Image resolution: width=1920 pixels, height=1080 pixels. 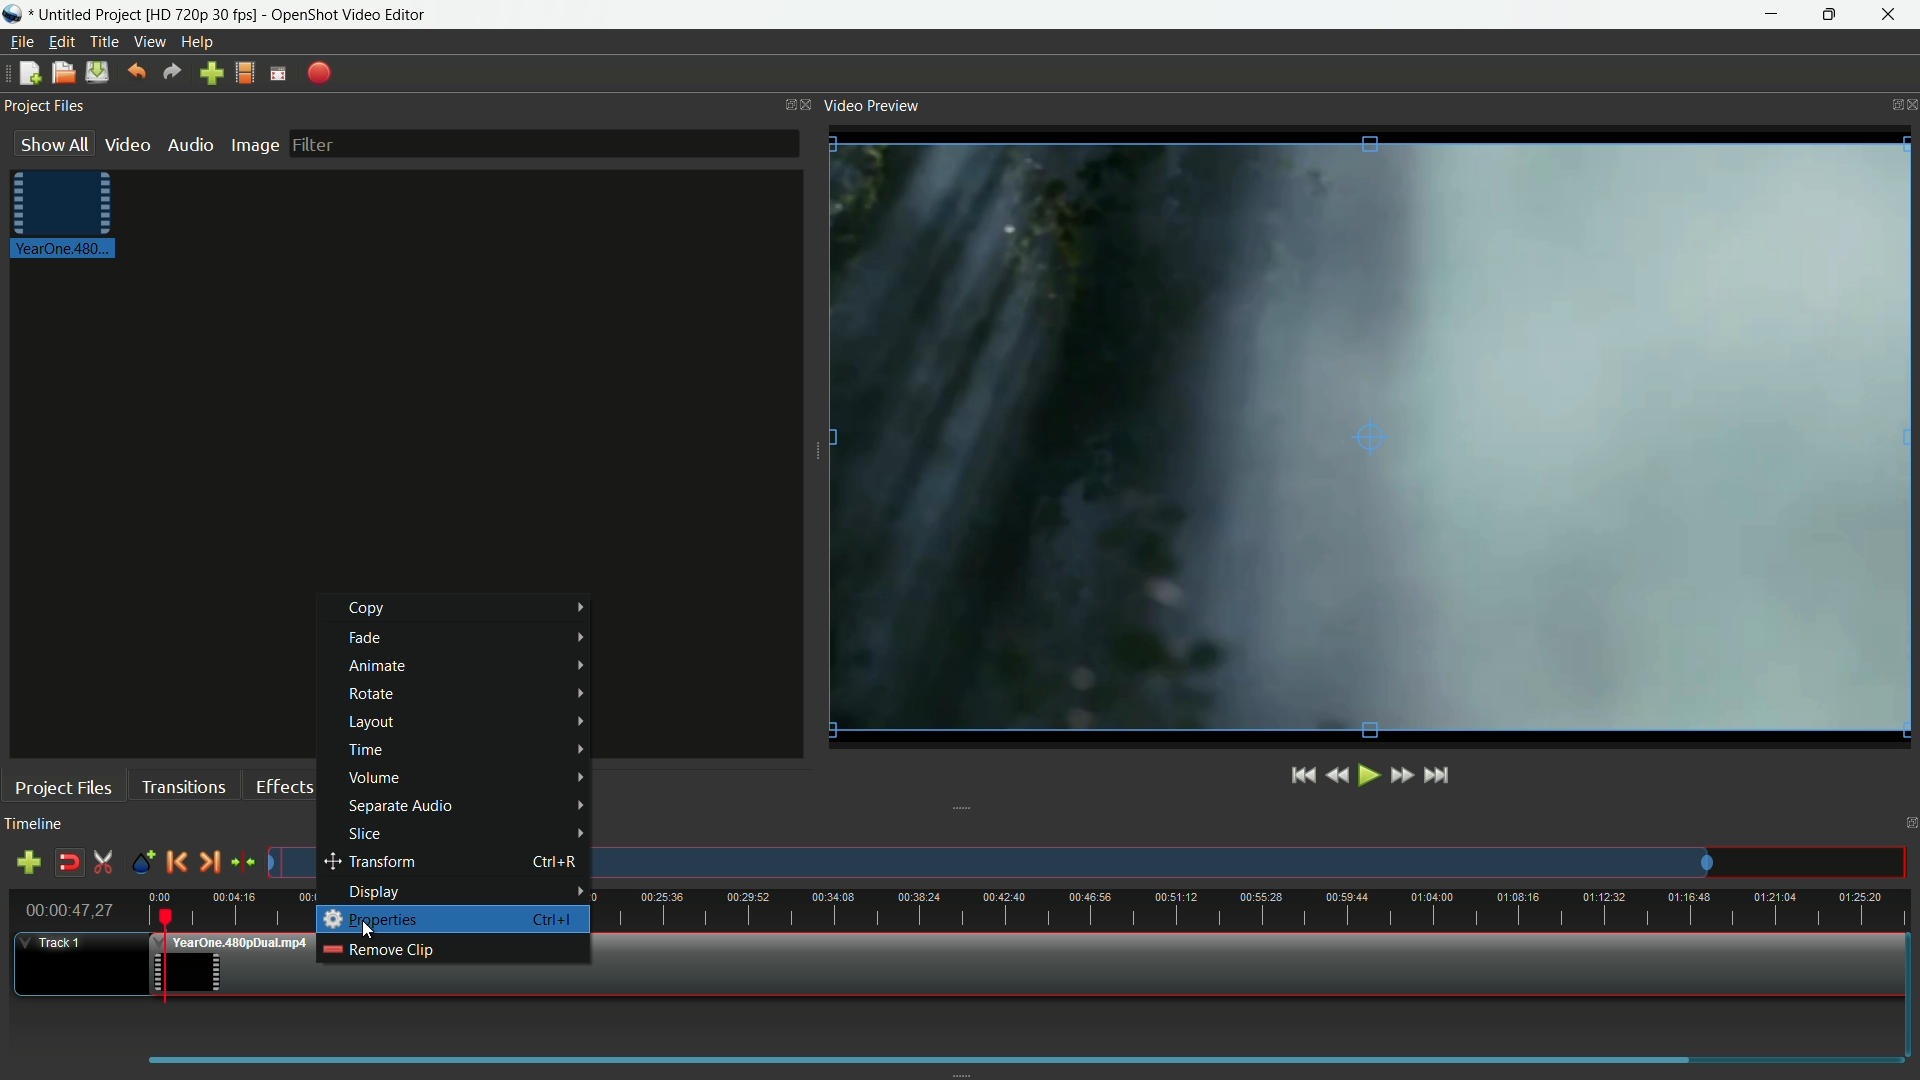 What do you see at coordinates (459, 835) in the screenshot?
I see `slice` at bounding box center [459, 835].